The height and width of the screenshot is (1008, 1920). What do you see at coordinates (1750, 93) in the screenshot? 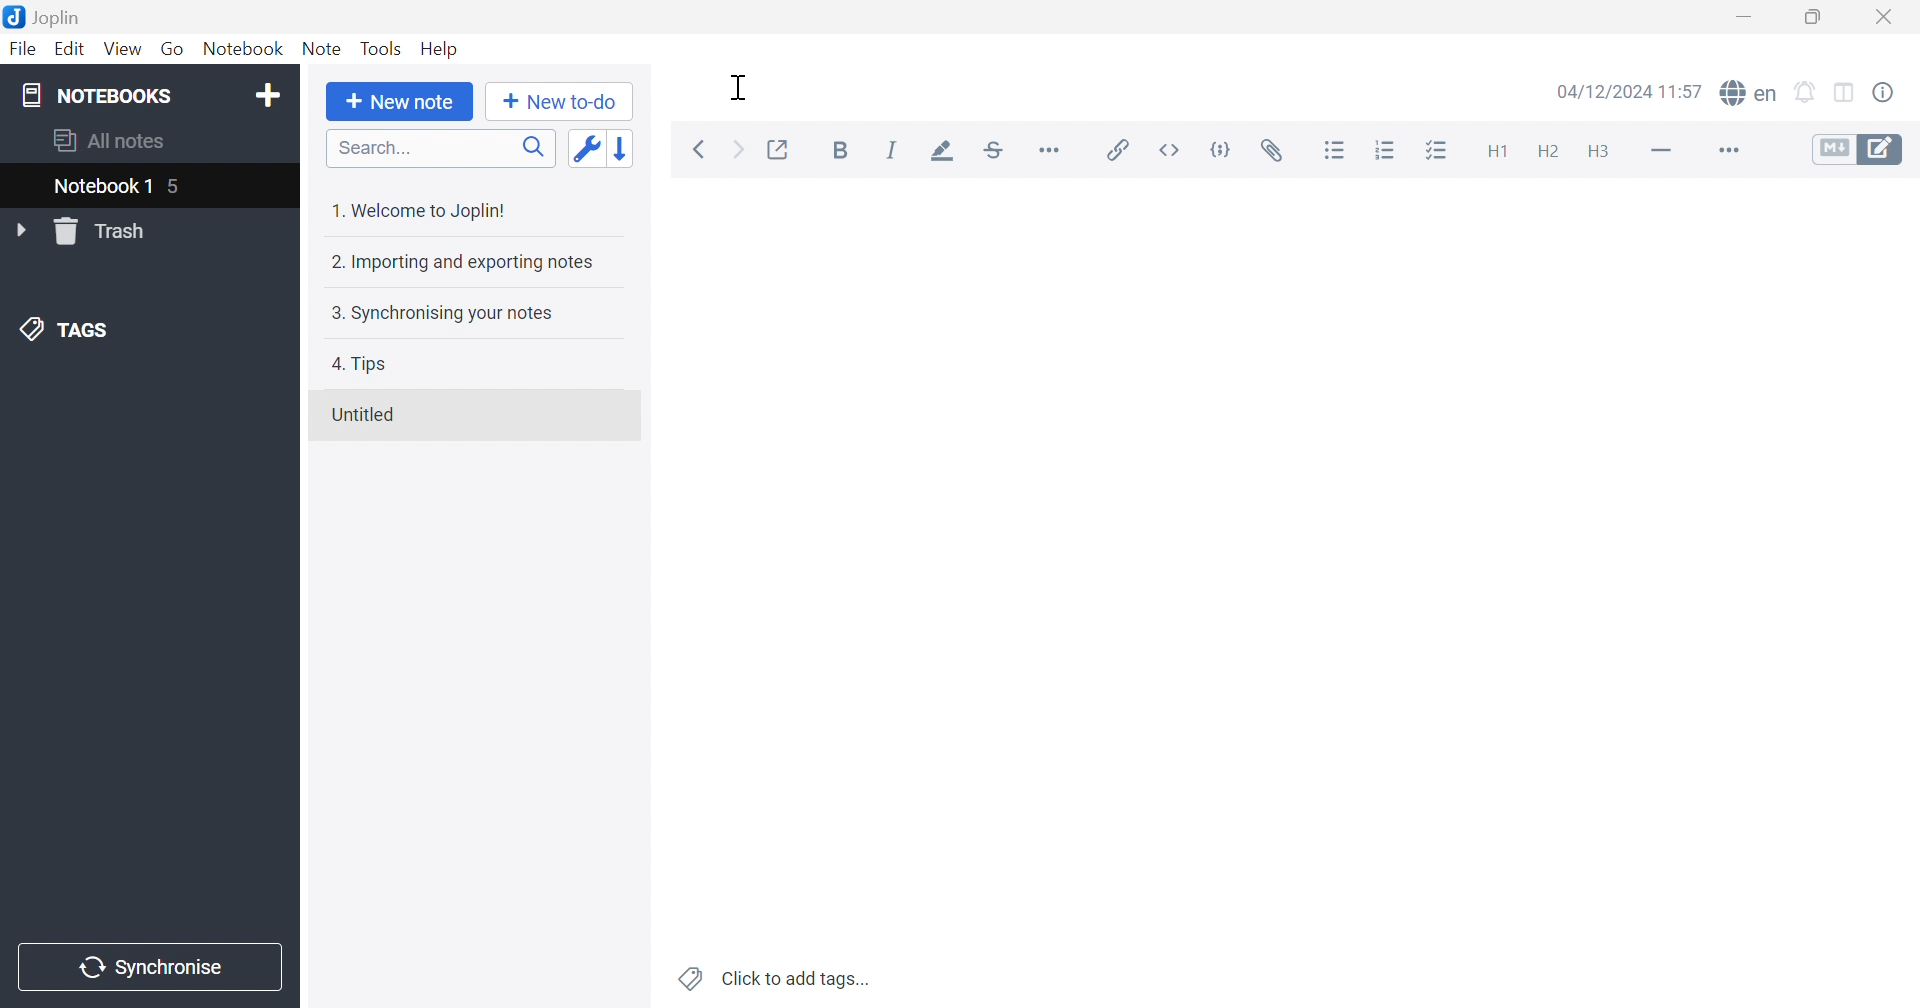
I see `Spell checker` at bounding box center [1750, 93].